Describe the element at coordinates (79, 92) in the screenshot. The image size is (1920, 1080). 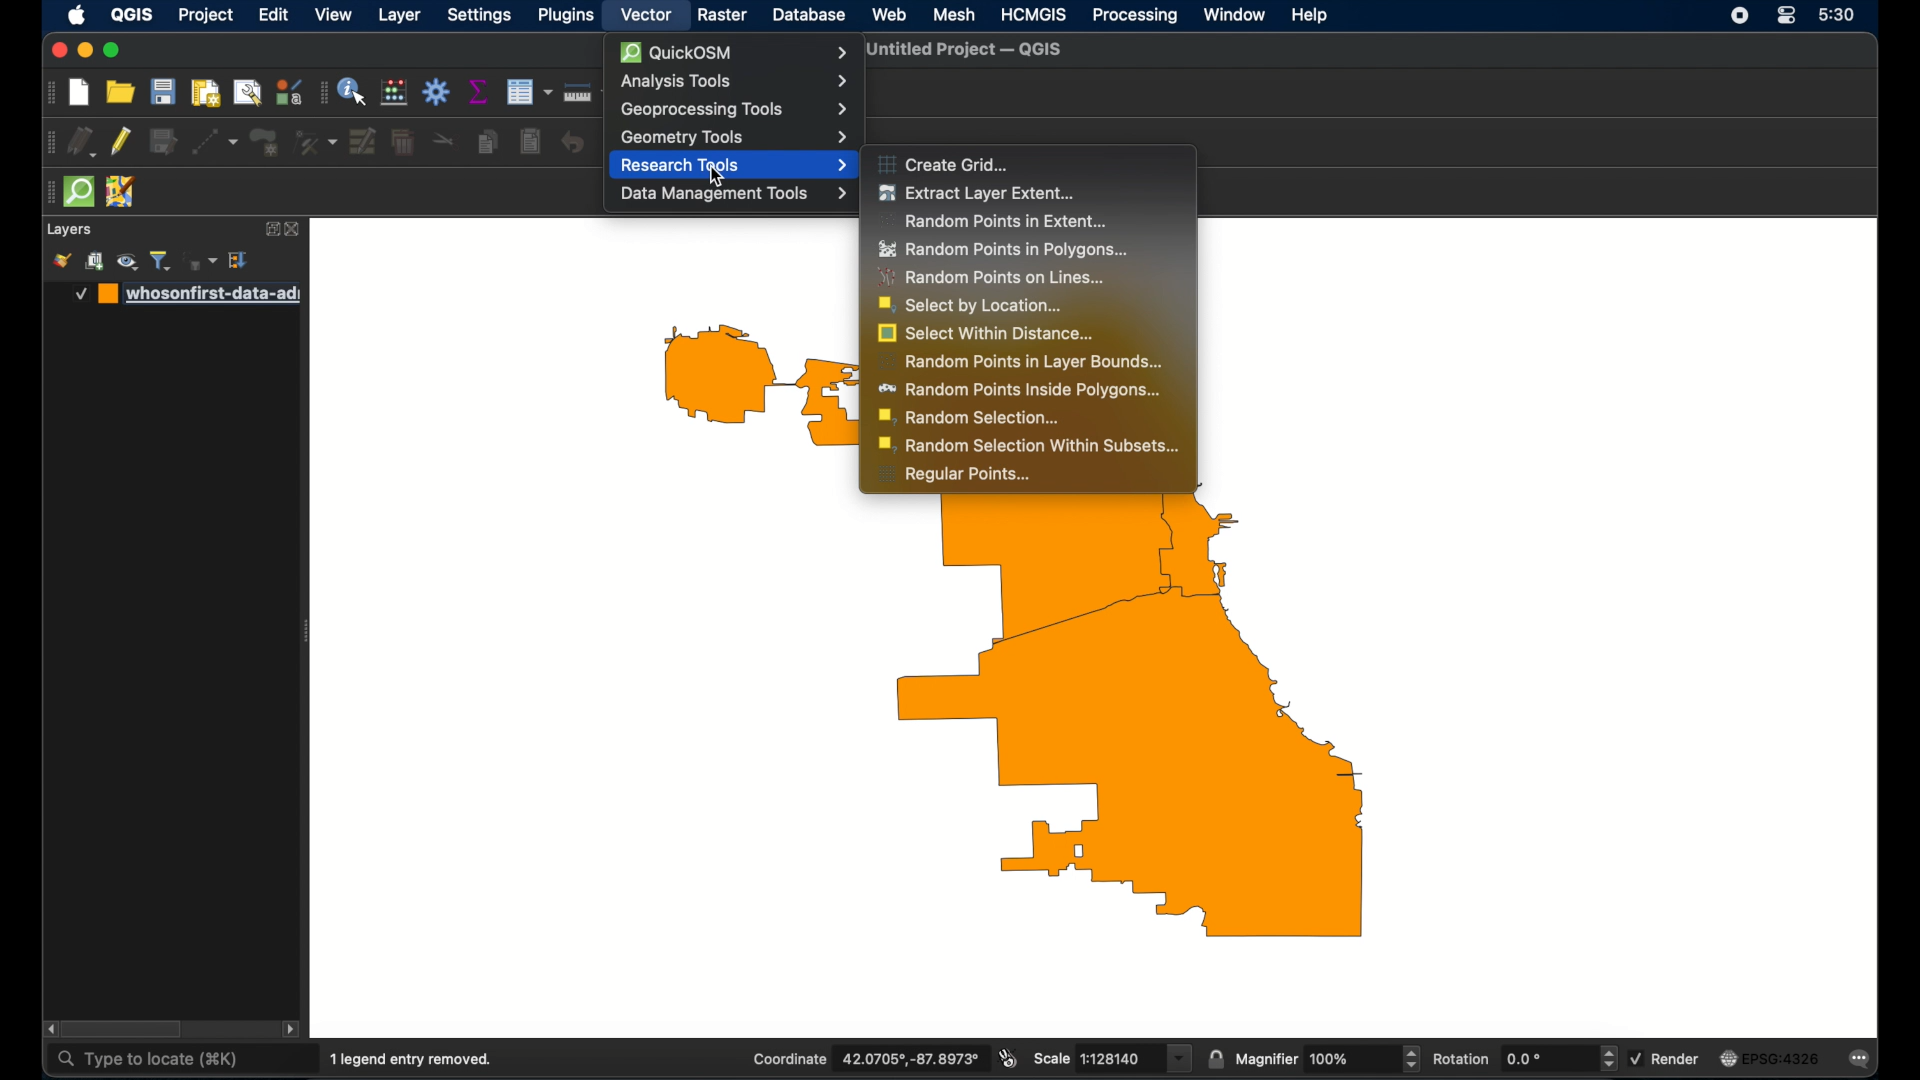
I see `new project` at that location.